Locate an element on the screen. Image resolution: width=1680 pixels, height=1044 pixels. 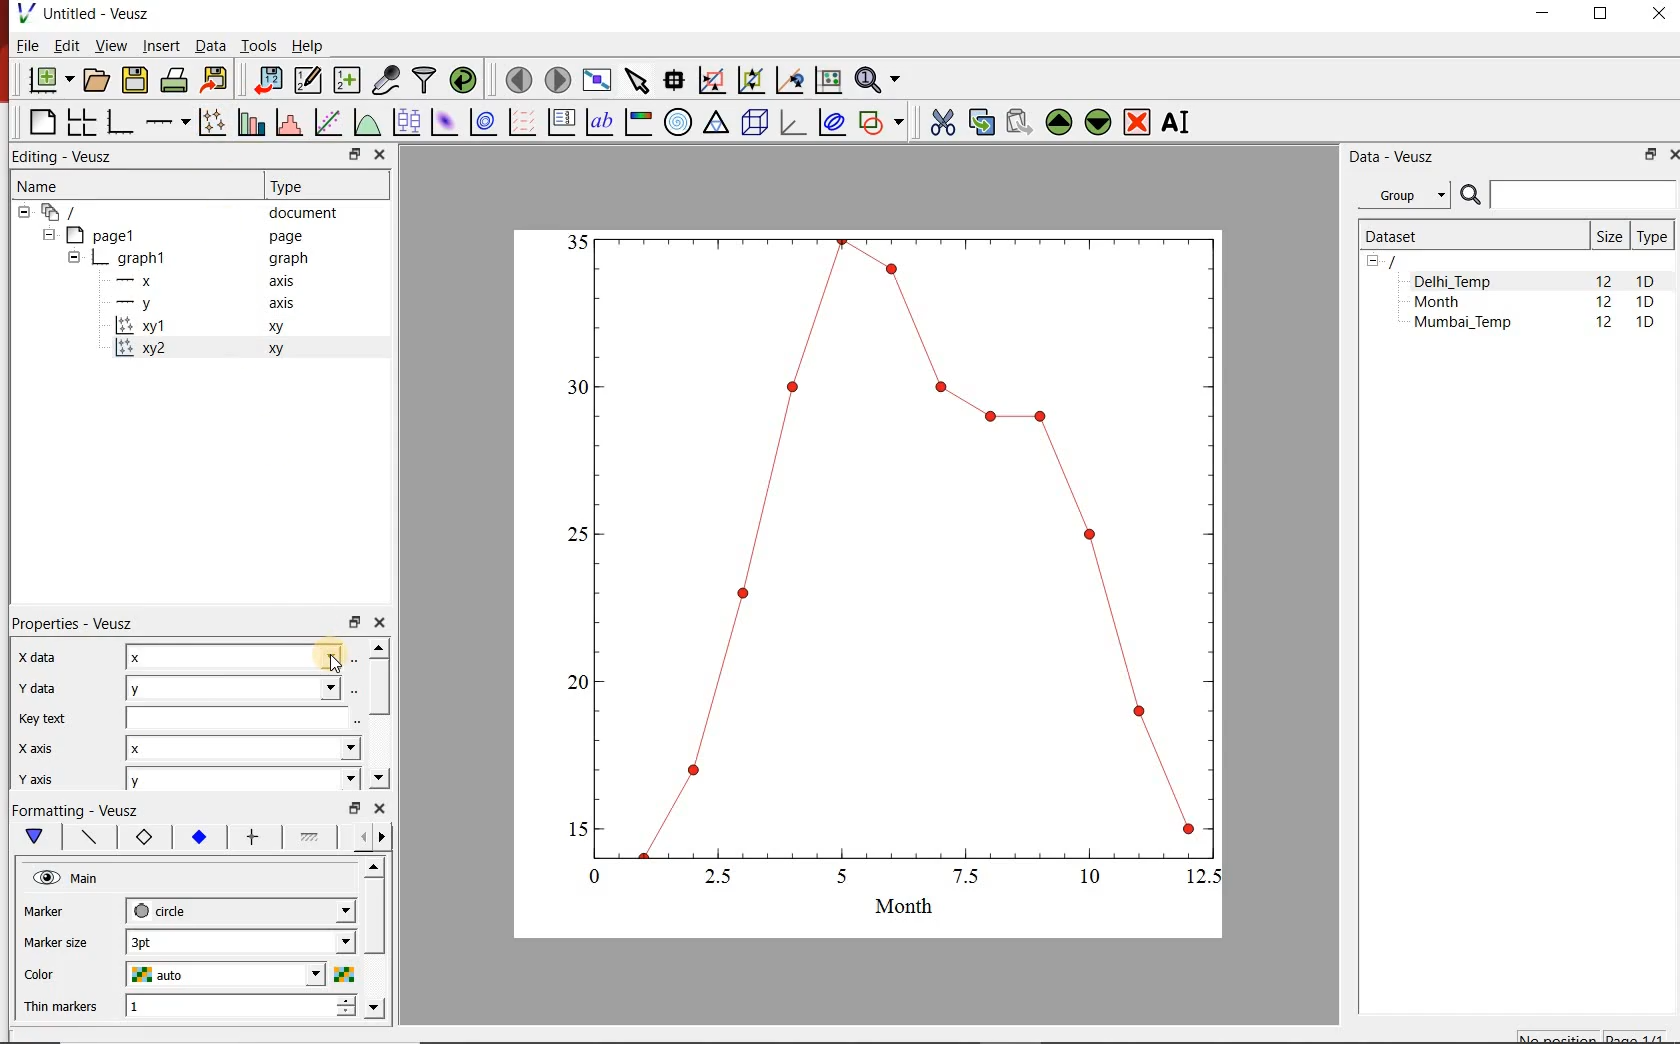
plot bar charts is located at coordinates (248, 123).